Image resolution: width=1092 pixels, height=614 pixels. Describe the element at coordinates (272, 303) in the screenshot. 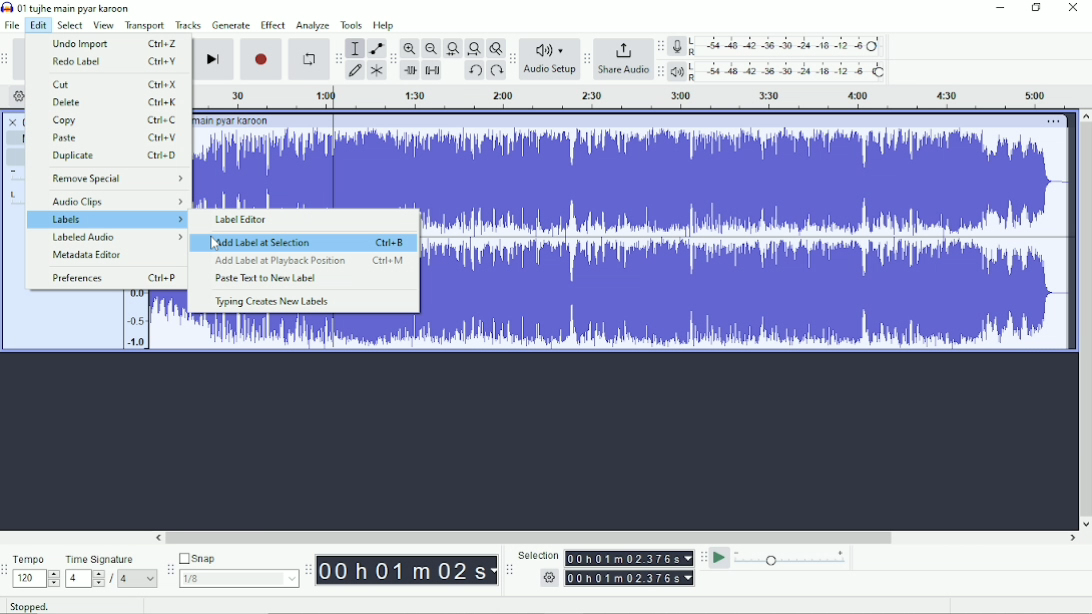

I see `Typing Creates New Labels` at that location.